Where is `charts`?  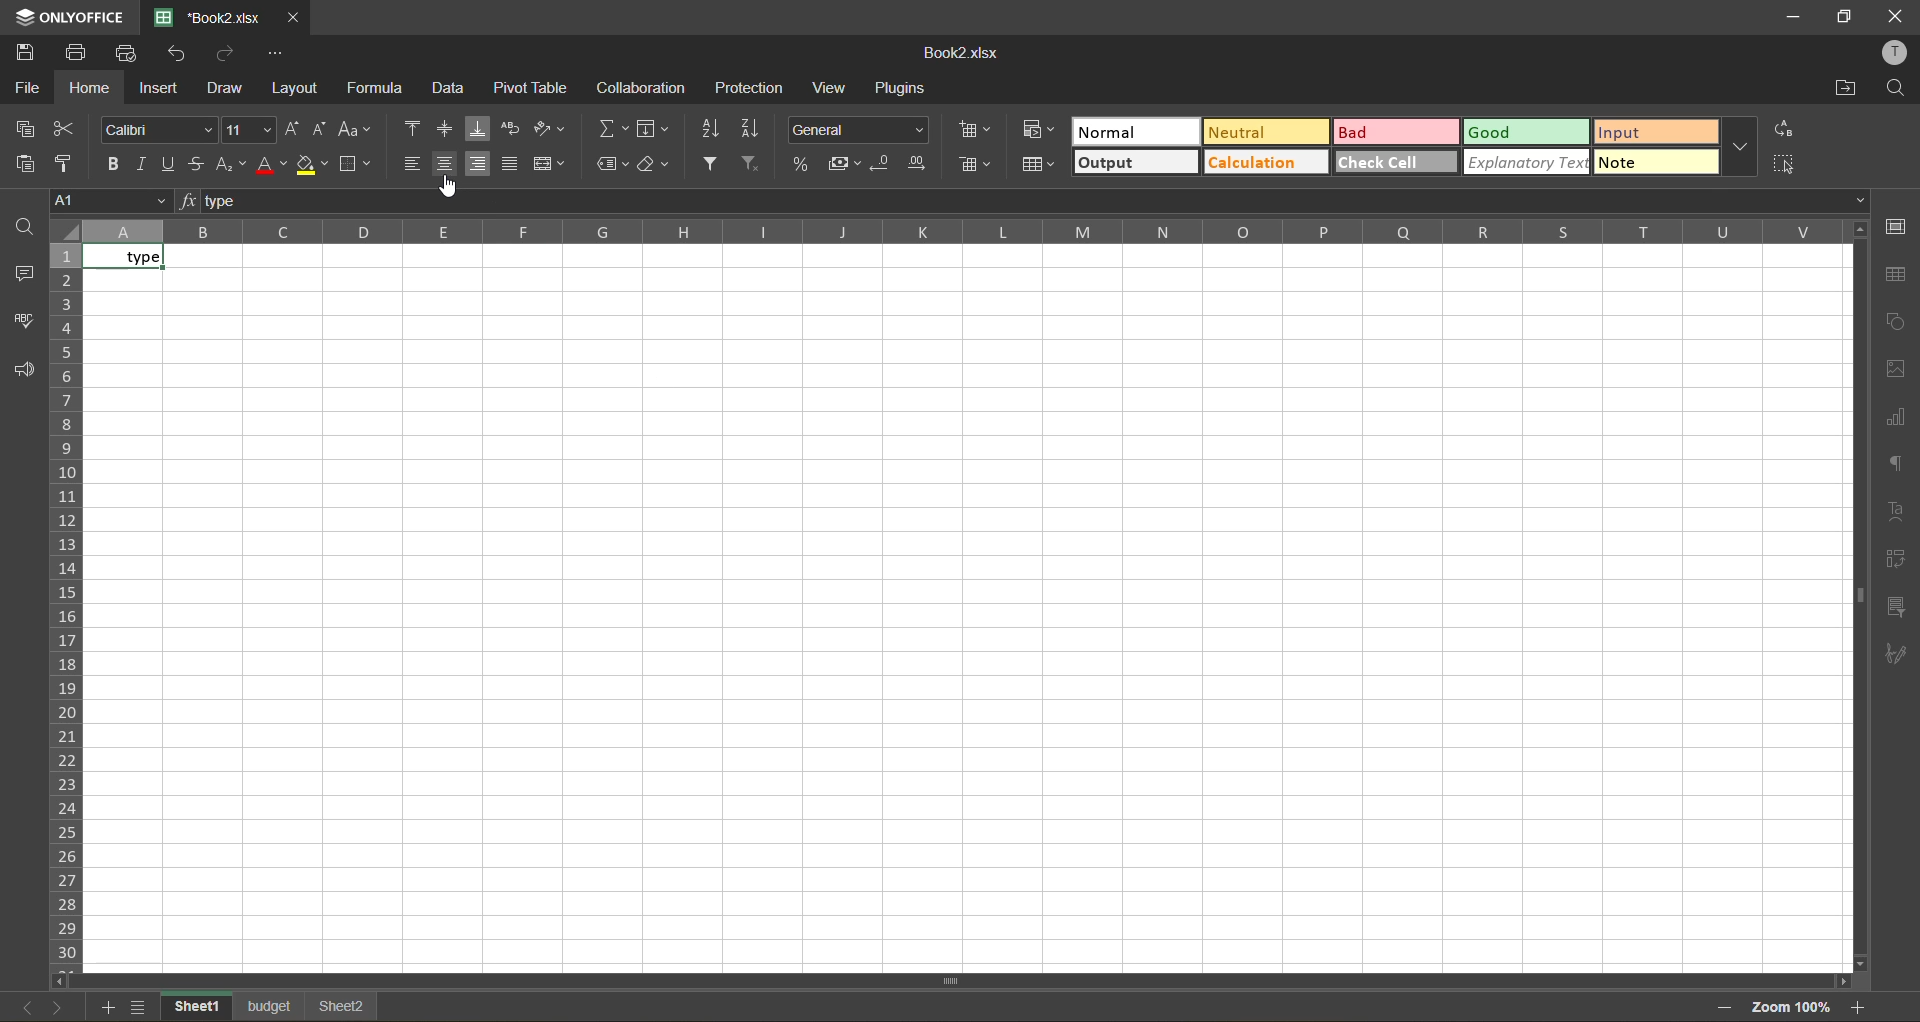
charts is located at coordinates (1898, 416).